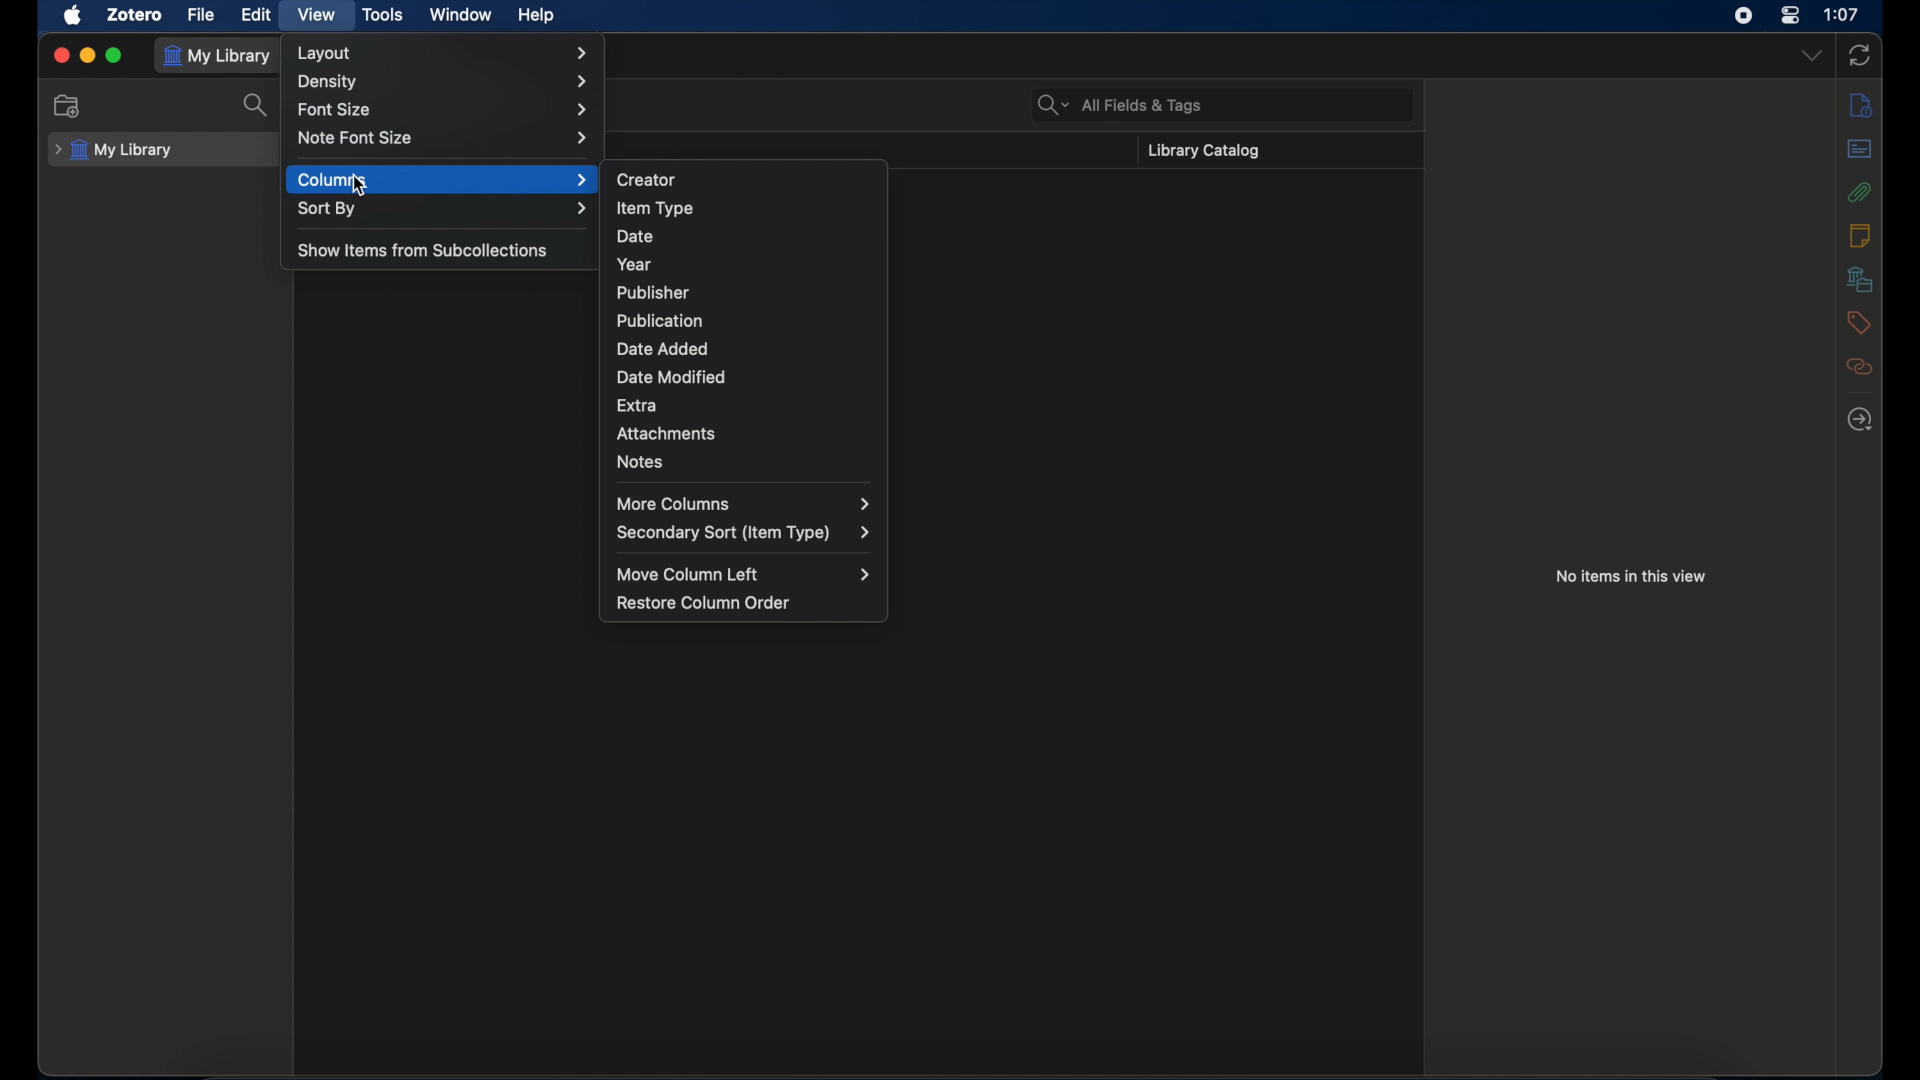 The width and height of the screenshot is (1920, 1080). What do you see at coordinates (316, 16) in the screenshot?
I see `view` at bounding box center [316, 16].